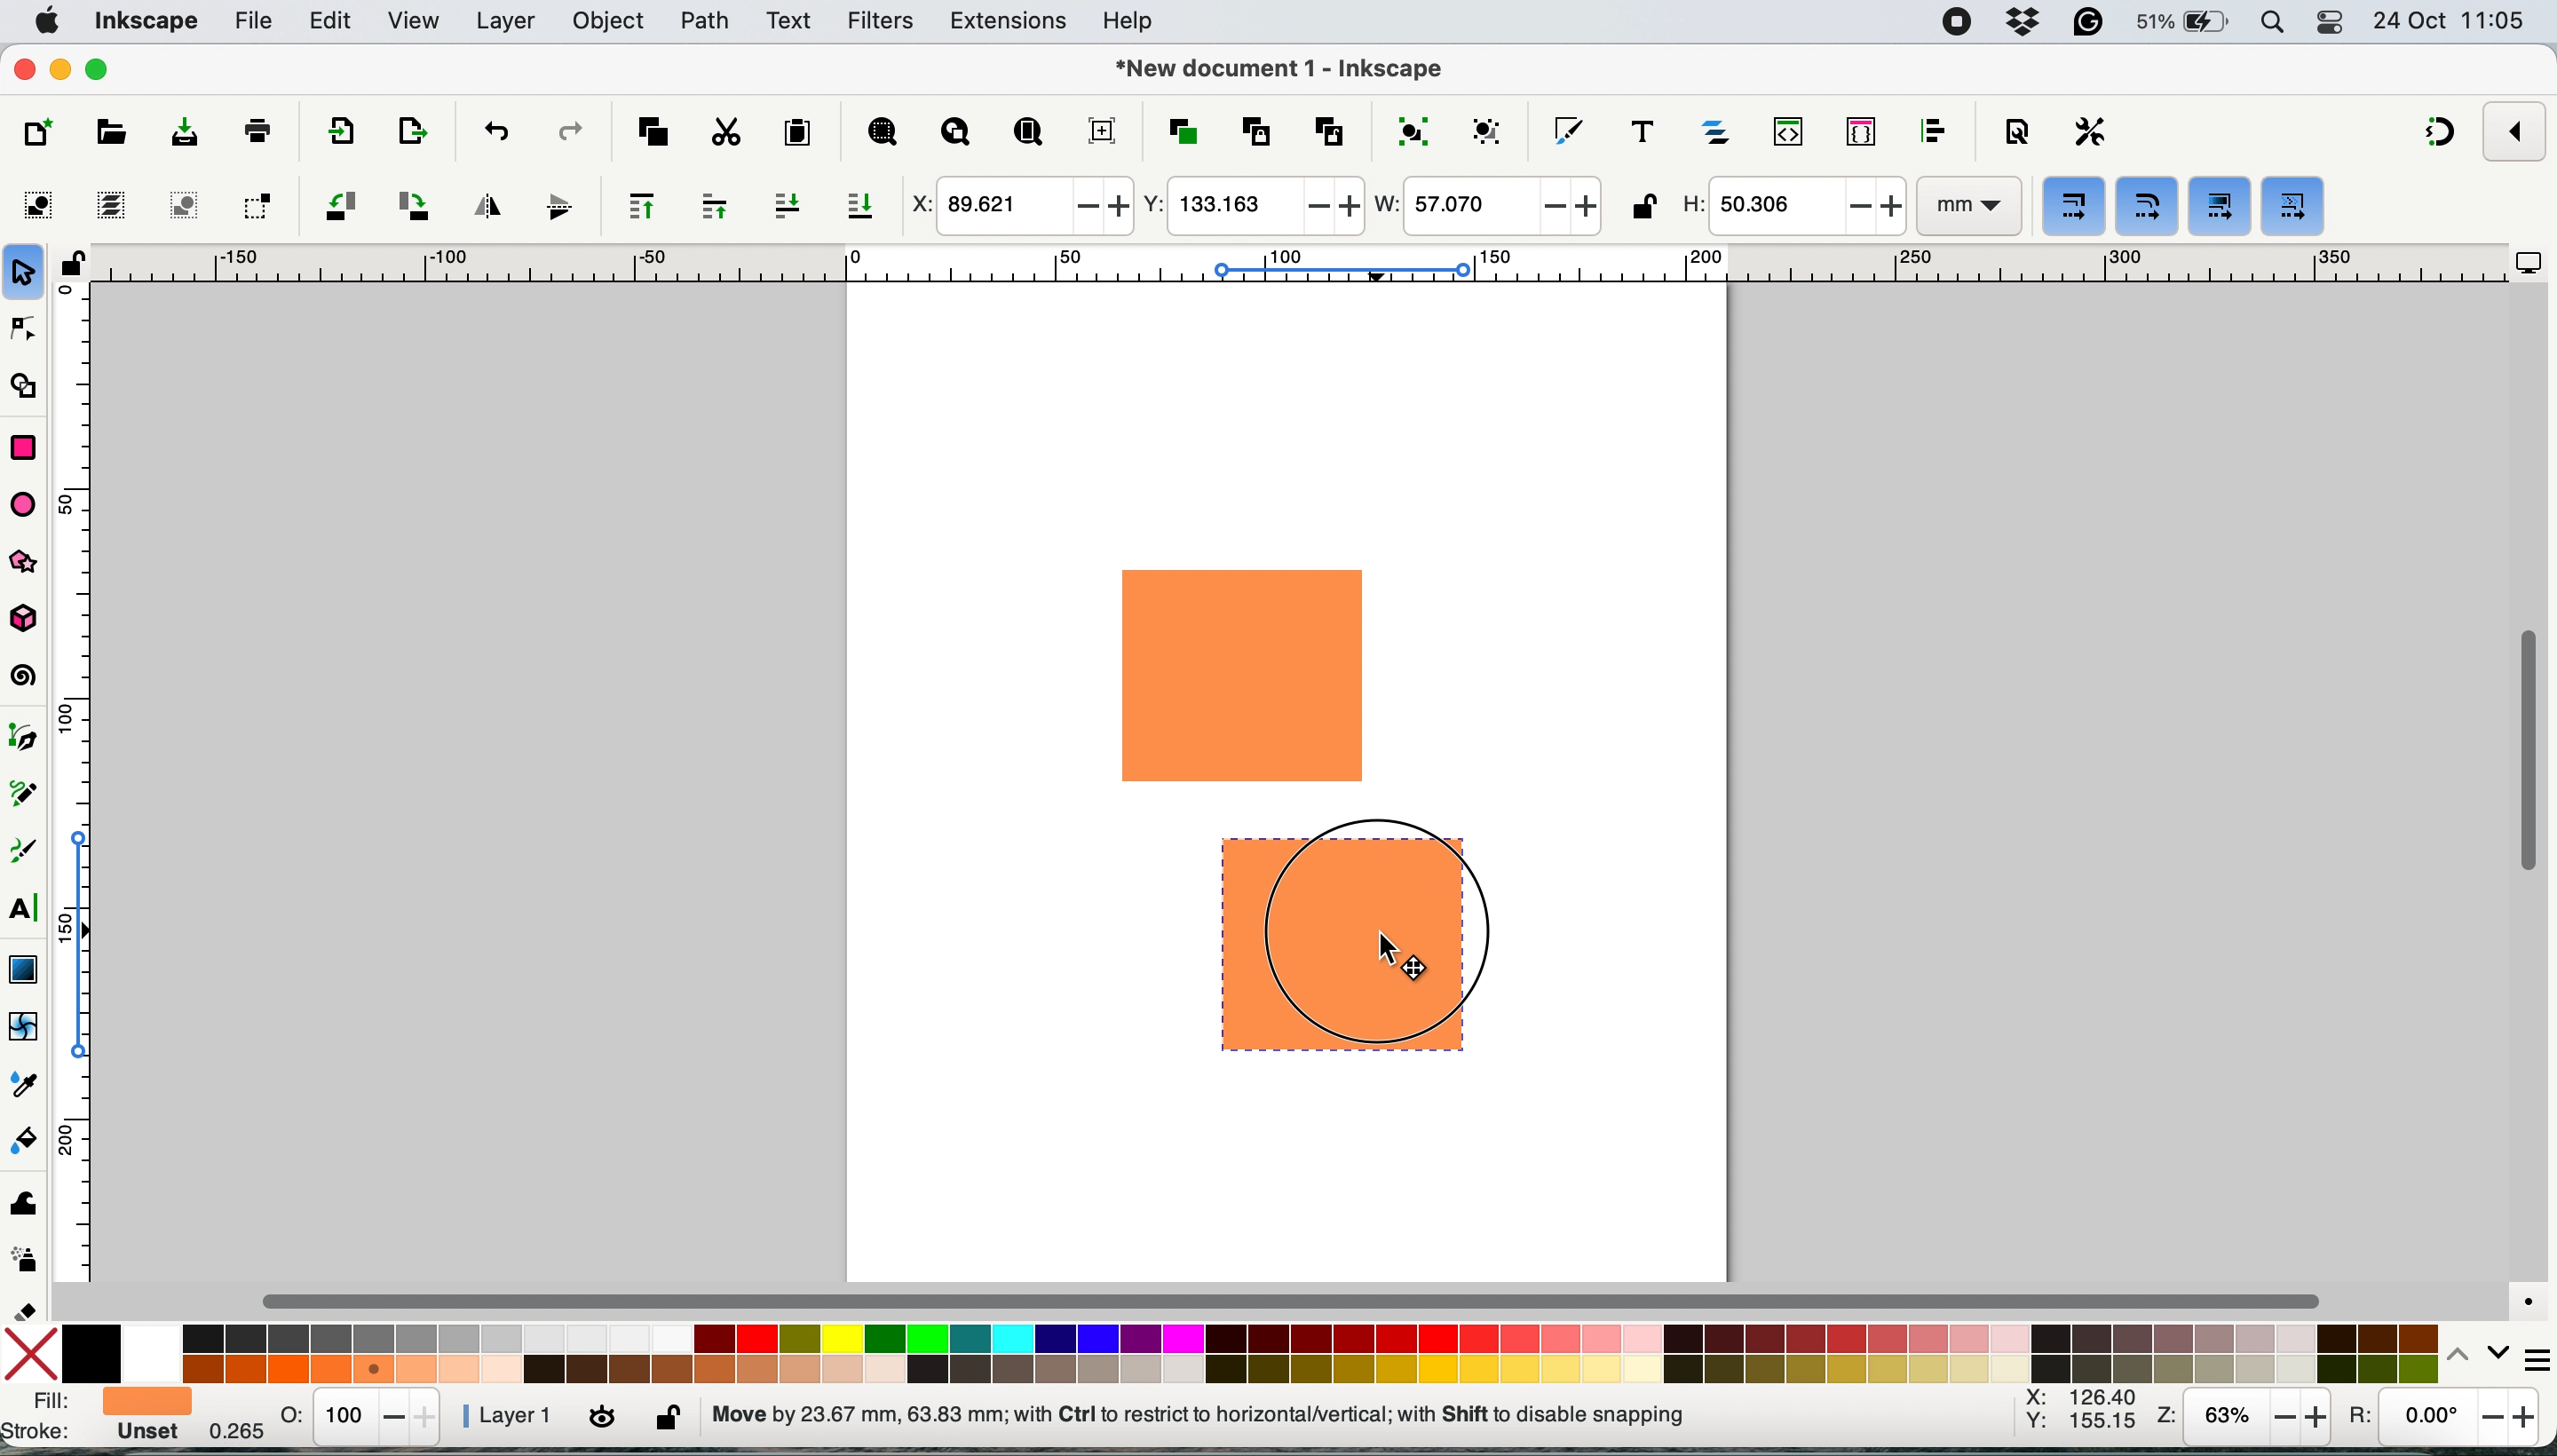 This screenshot has width=2557, height=1456. Describe the element at coordinates (2243, 1419) in the screenshot. I see `zoom` at that location.